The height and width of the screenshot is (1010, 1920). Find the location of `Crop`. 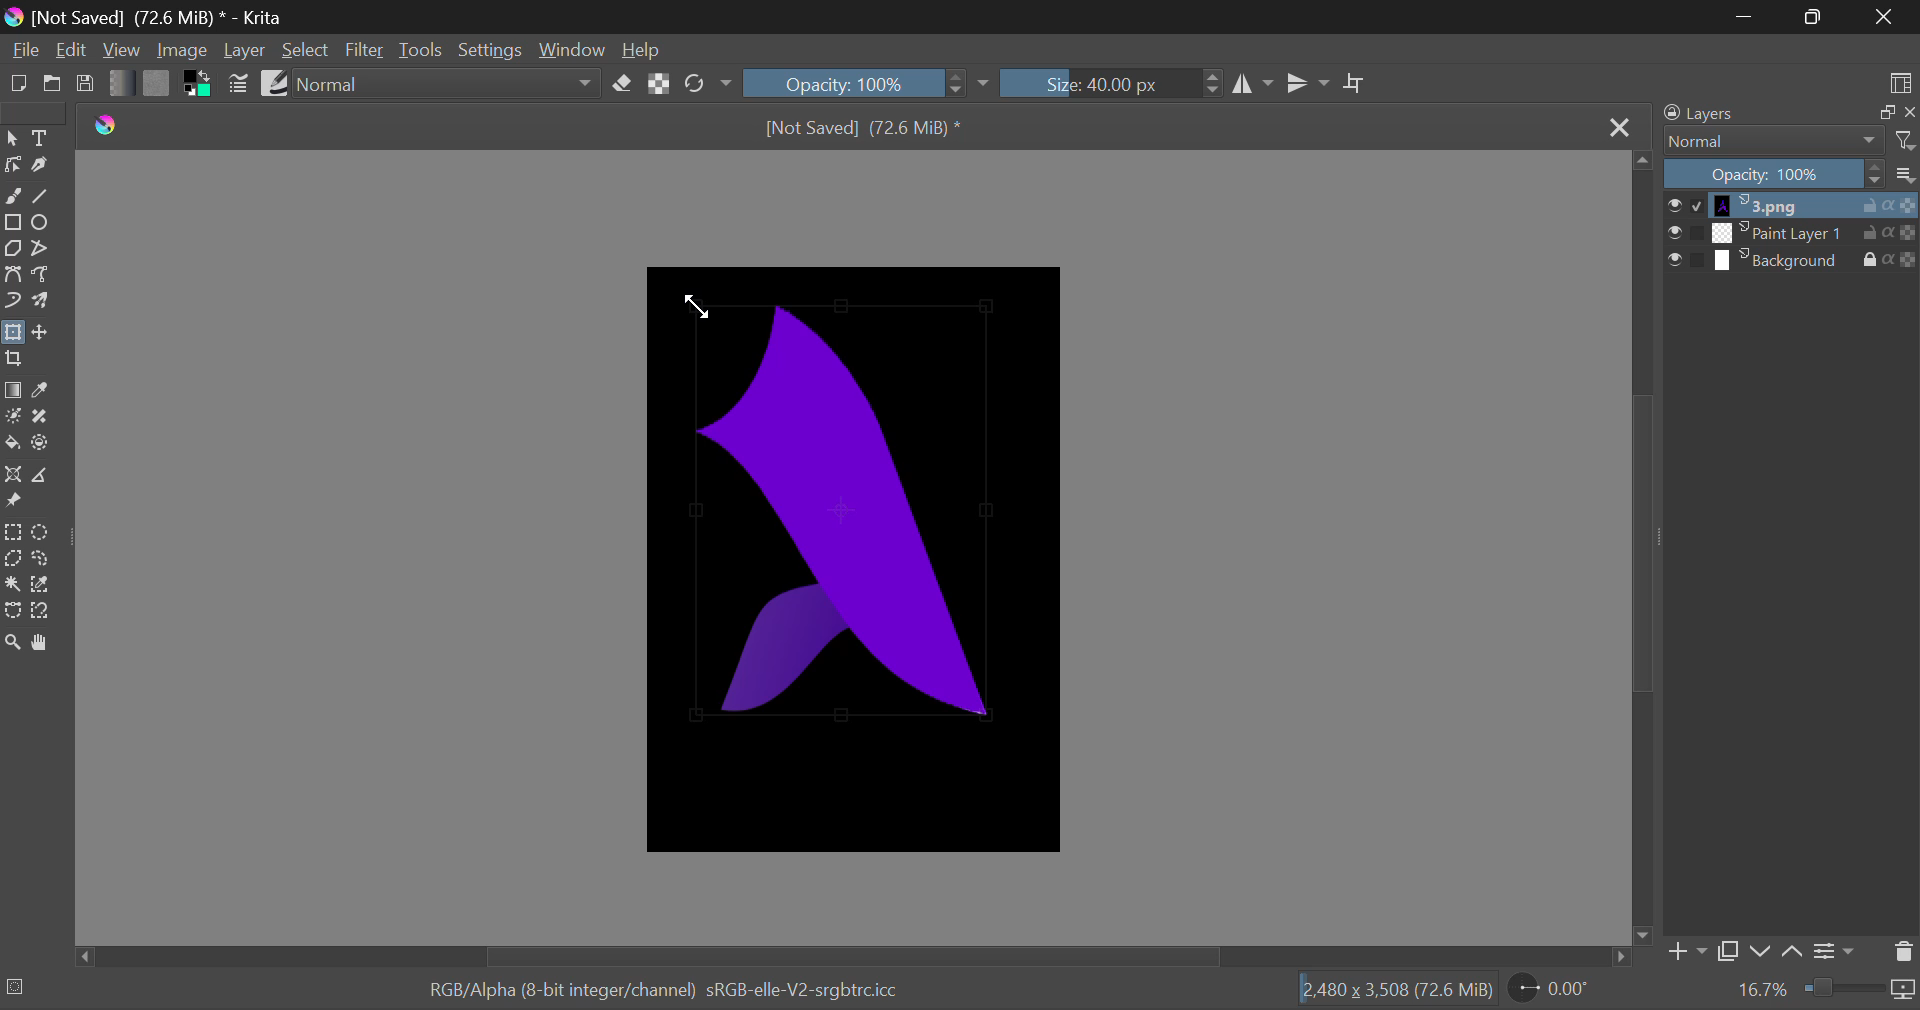

Crop is located at coordinates (16, 359).